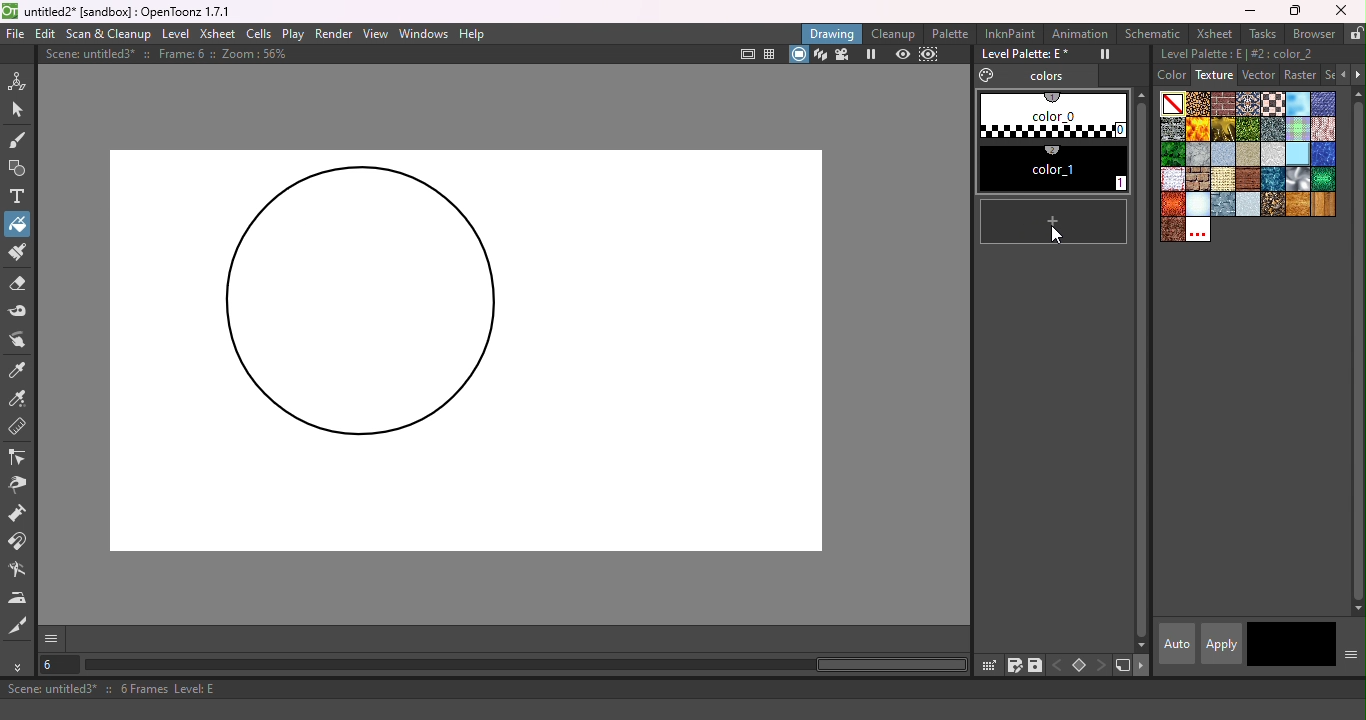 The width and height of the screenshot is (1366, 720). Describe the element at coordinates (258, 34) in the screenshot. I see `Cells` at that location.